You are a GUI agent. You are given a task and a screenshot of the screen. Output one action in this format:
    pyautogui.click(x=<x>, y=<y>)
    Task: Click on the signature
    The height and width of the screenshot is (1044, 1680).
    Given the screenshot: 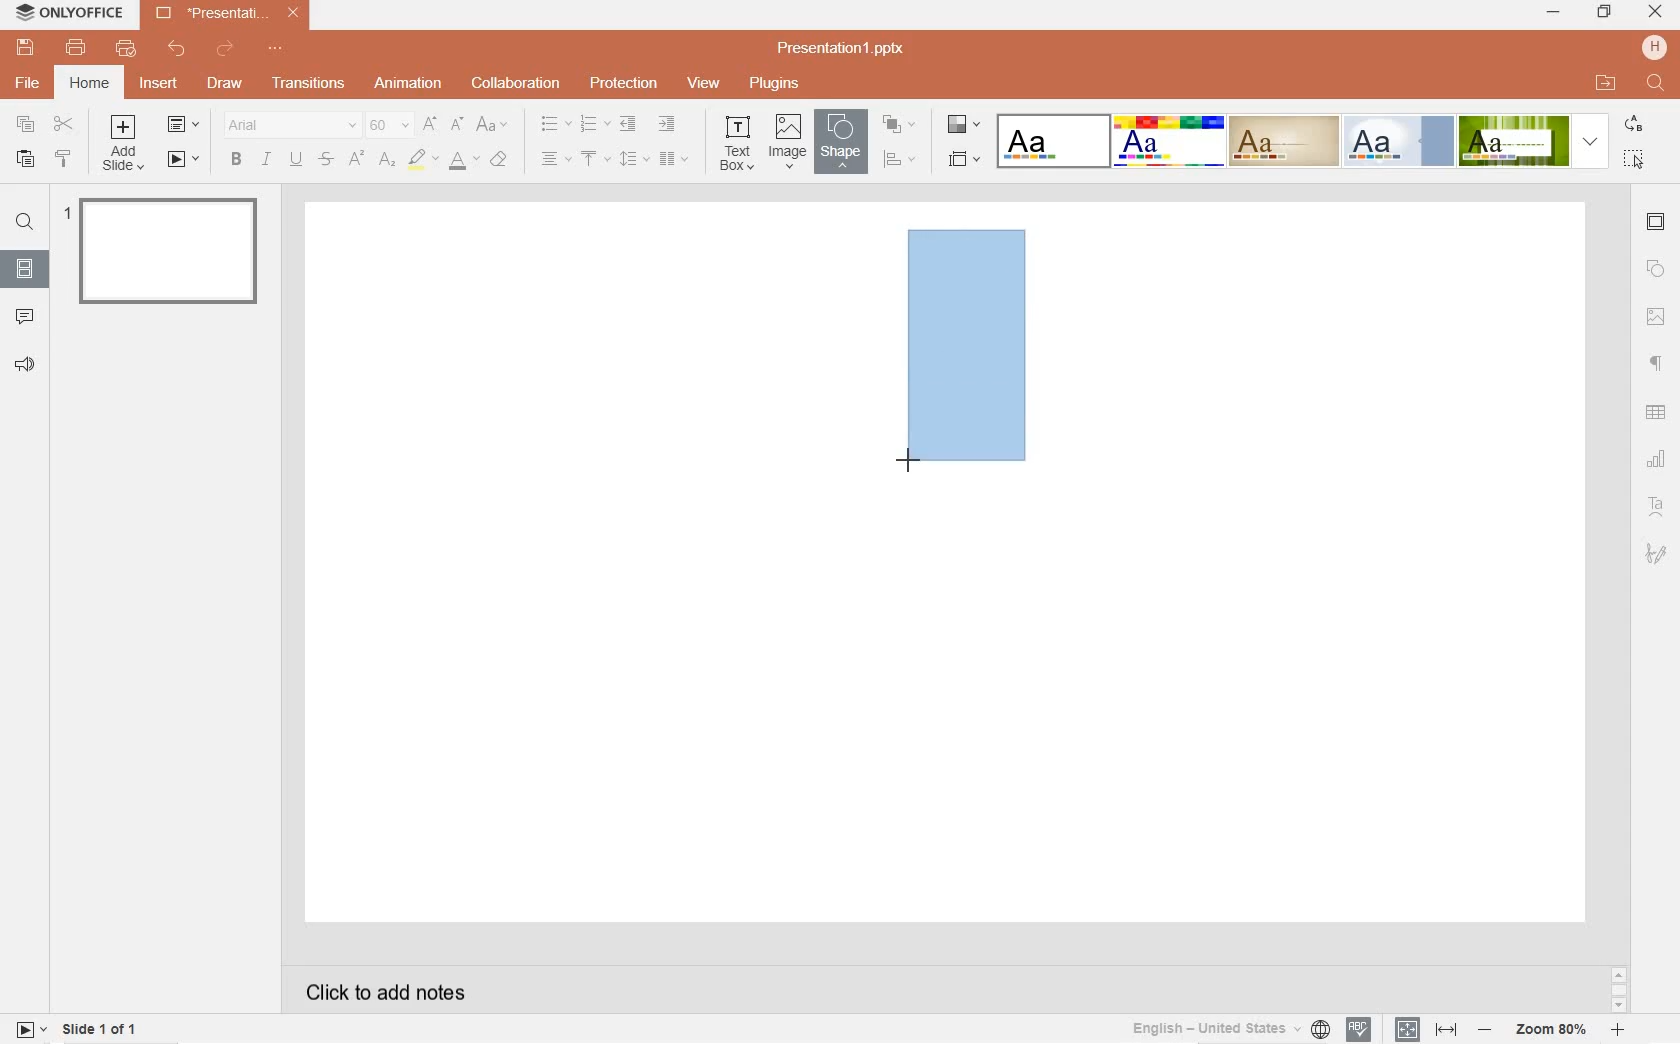 What is the action you would take?
    pyautogui.click(x=1657, y=553)
    